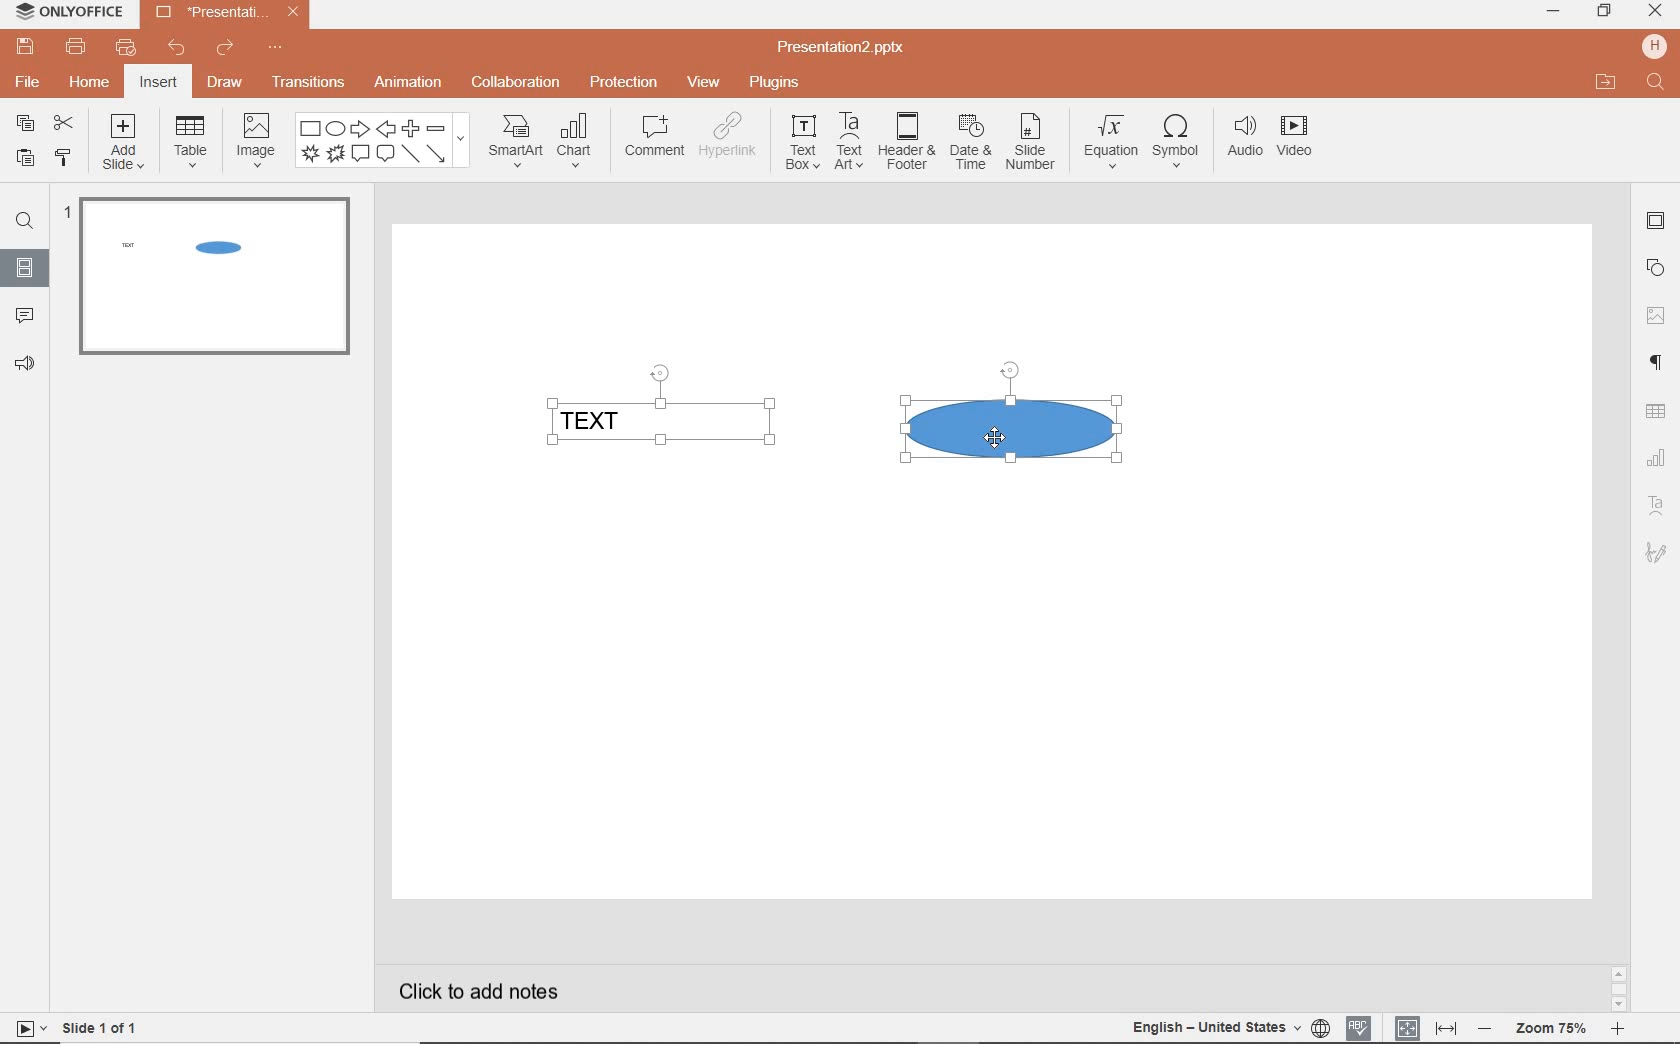 Image resolution: width=1680 pixels, height=1044 pixels. Describe the element at coordinates (25, 123) in the screenshot. I see `copy` at that location.